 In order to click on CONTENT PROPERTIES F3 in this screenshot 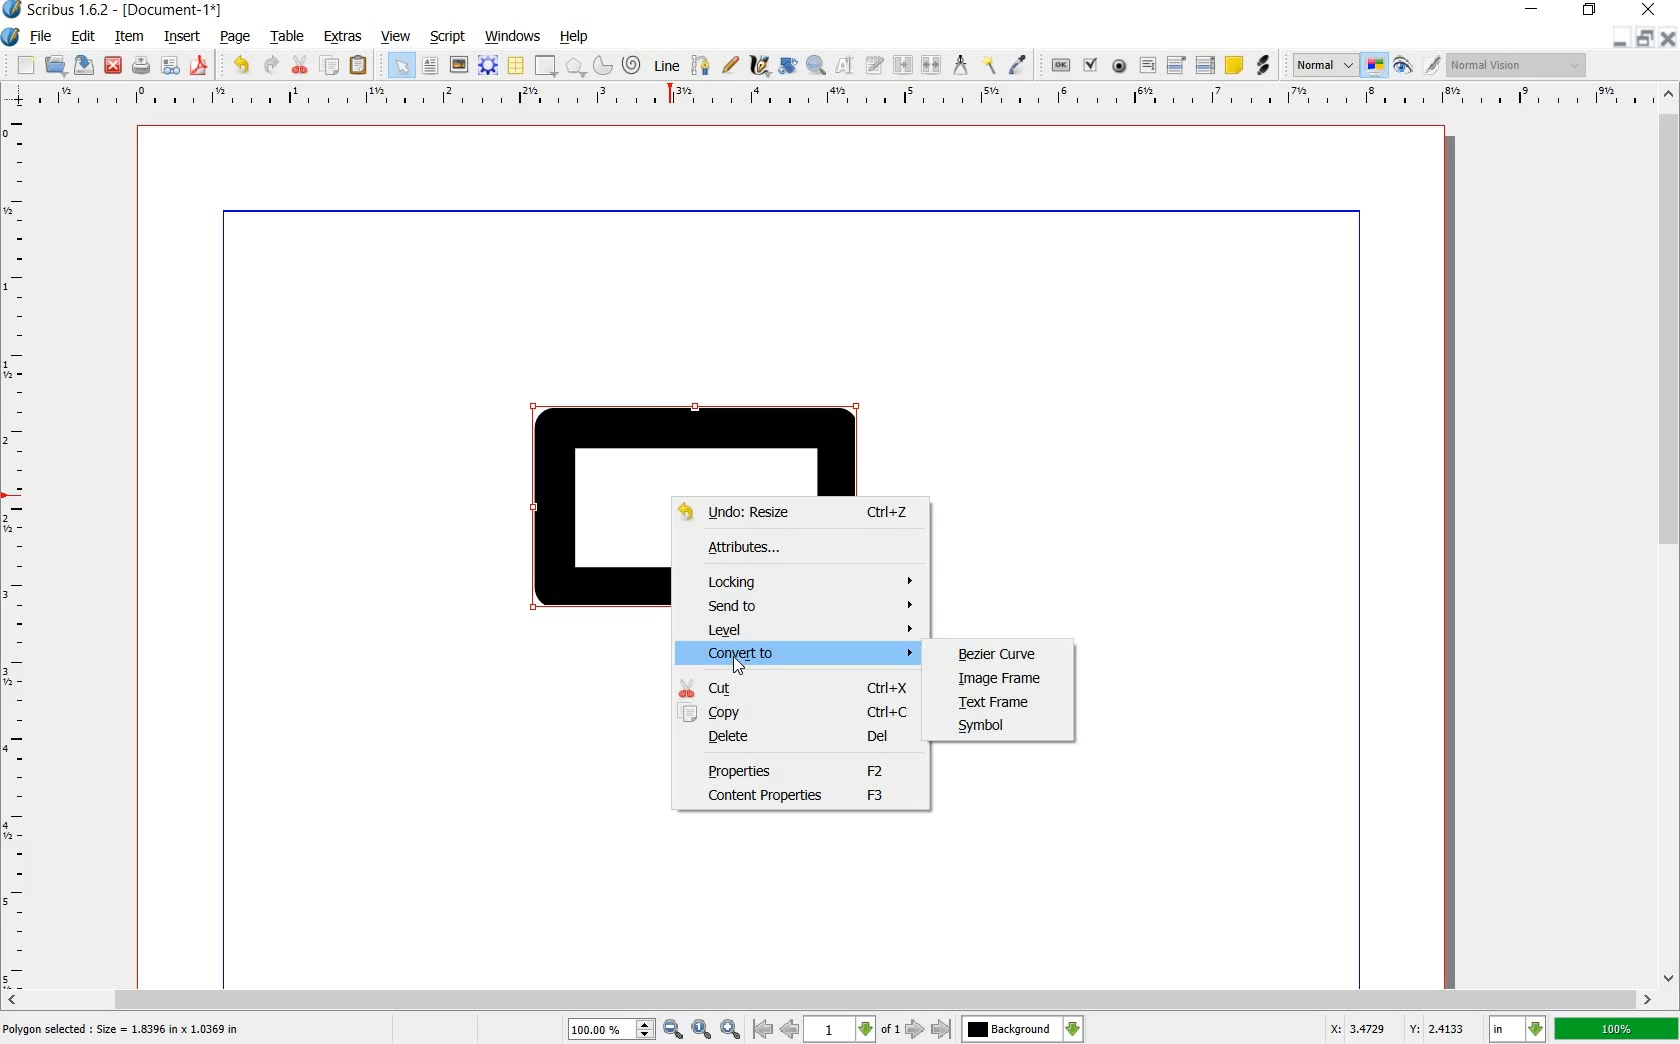, I will do `click(798, 796)`.